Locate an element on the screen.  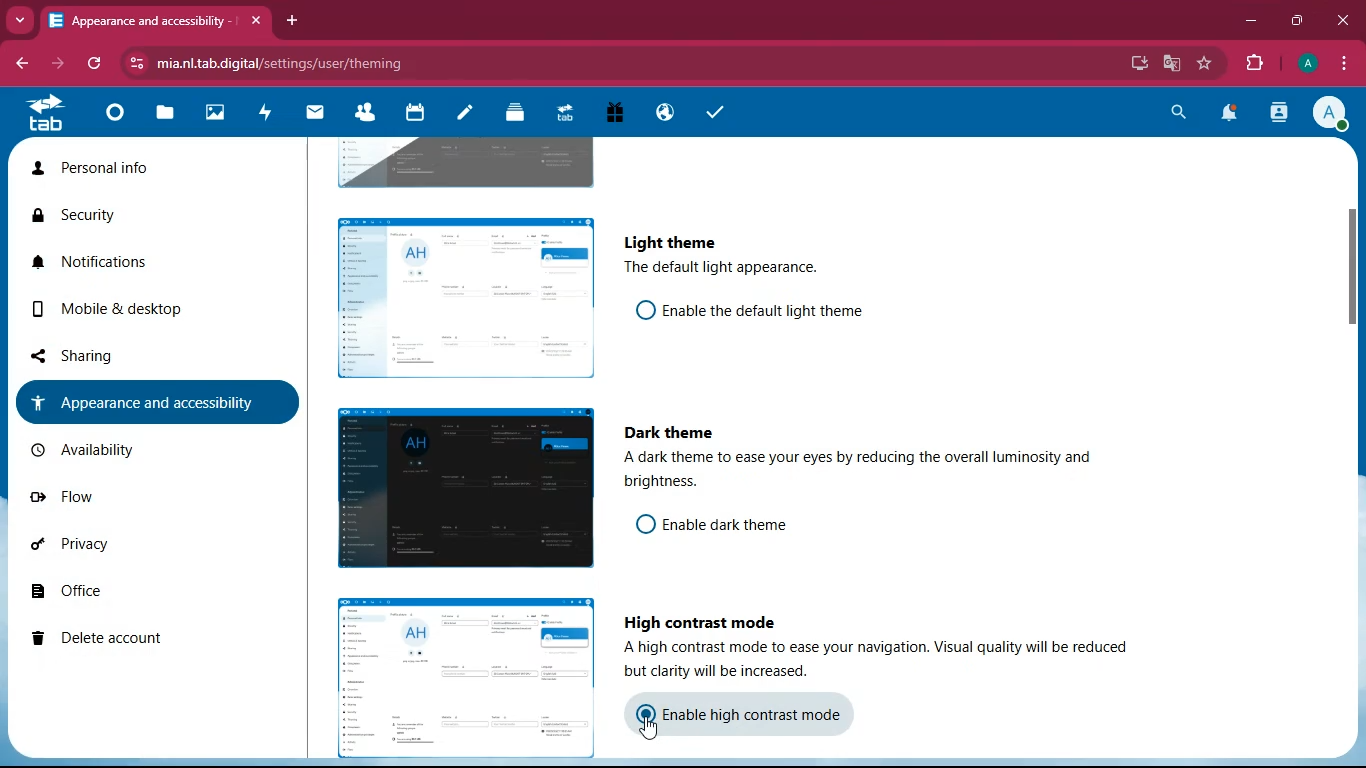
on/off button is located at coordinates (639, 713).